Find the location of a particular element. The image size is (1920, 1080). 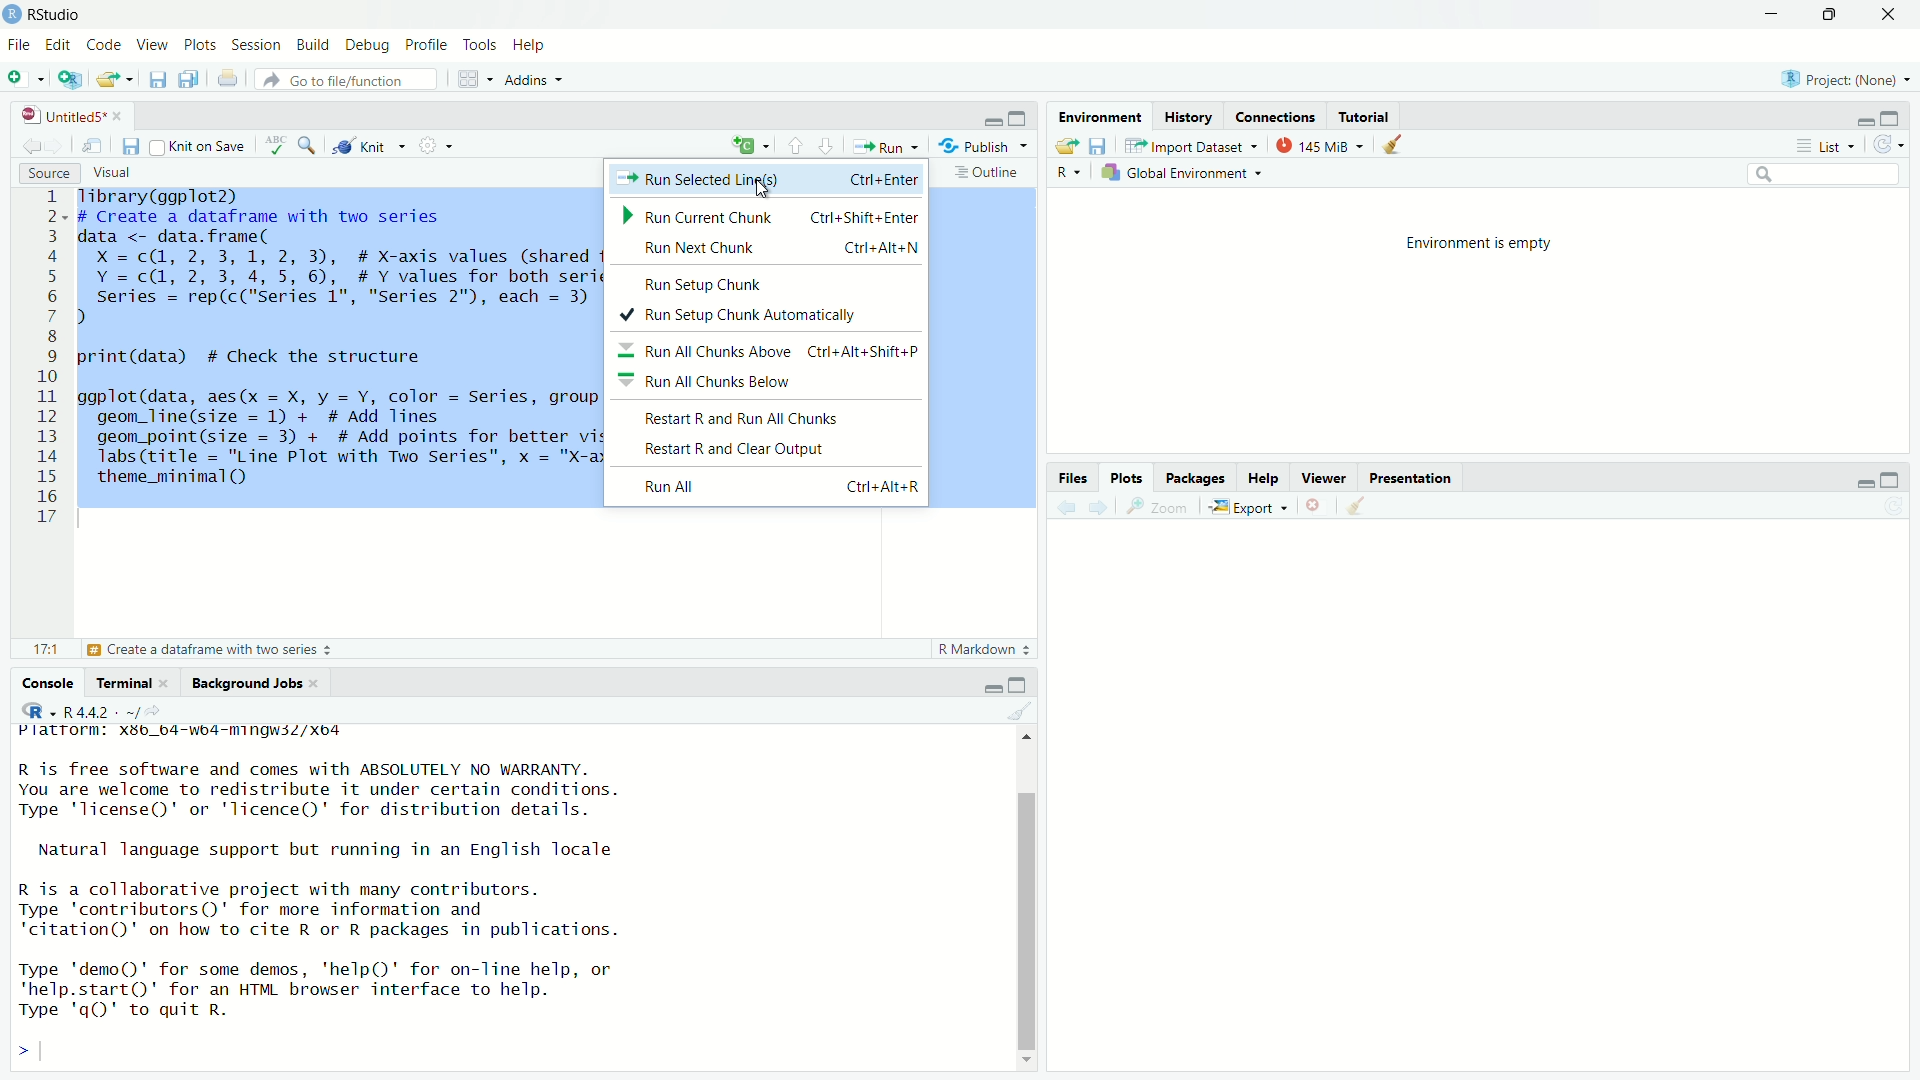

Maximize is located at coordinates (1020, 118).